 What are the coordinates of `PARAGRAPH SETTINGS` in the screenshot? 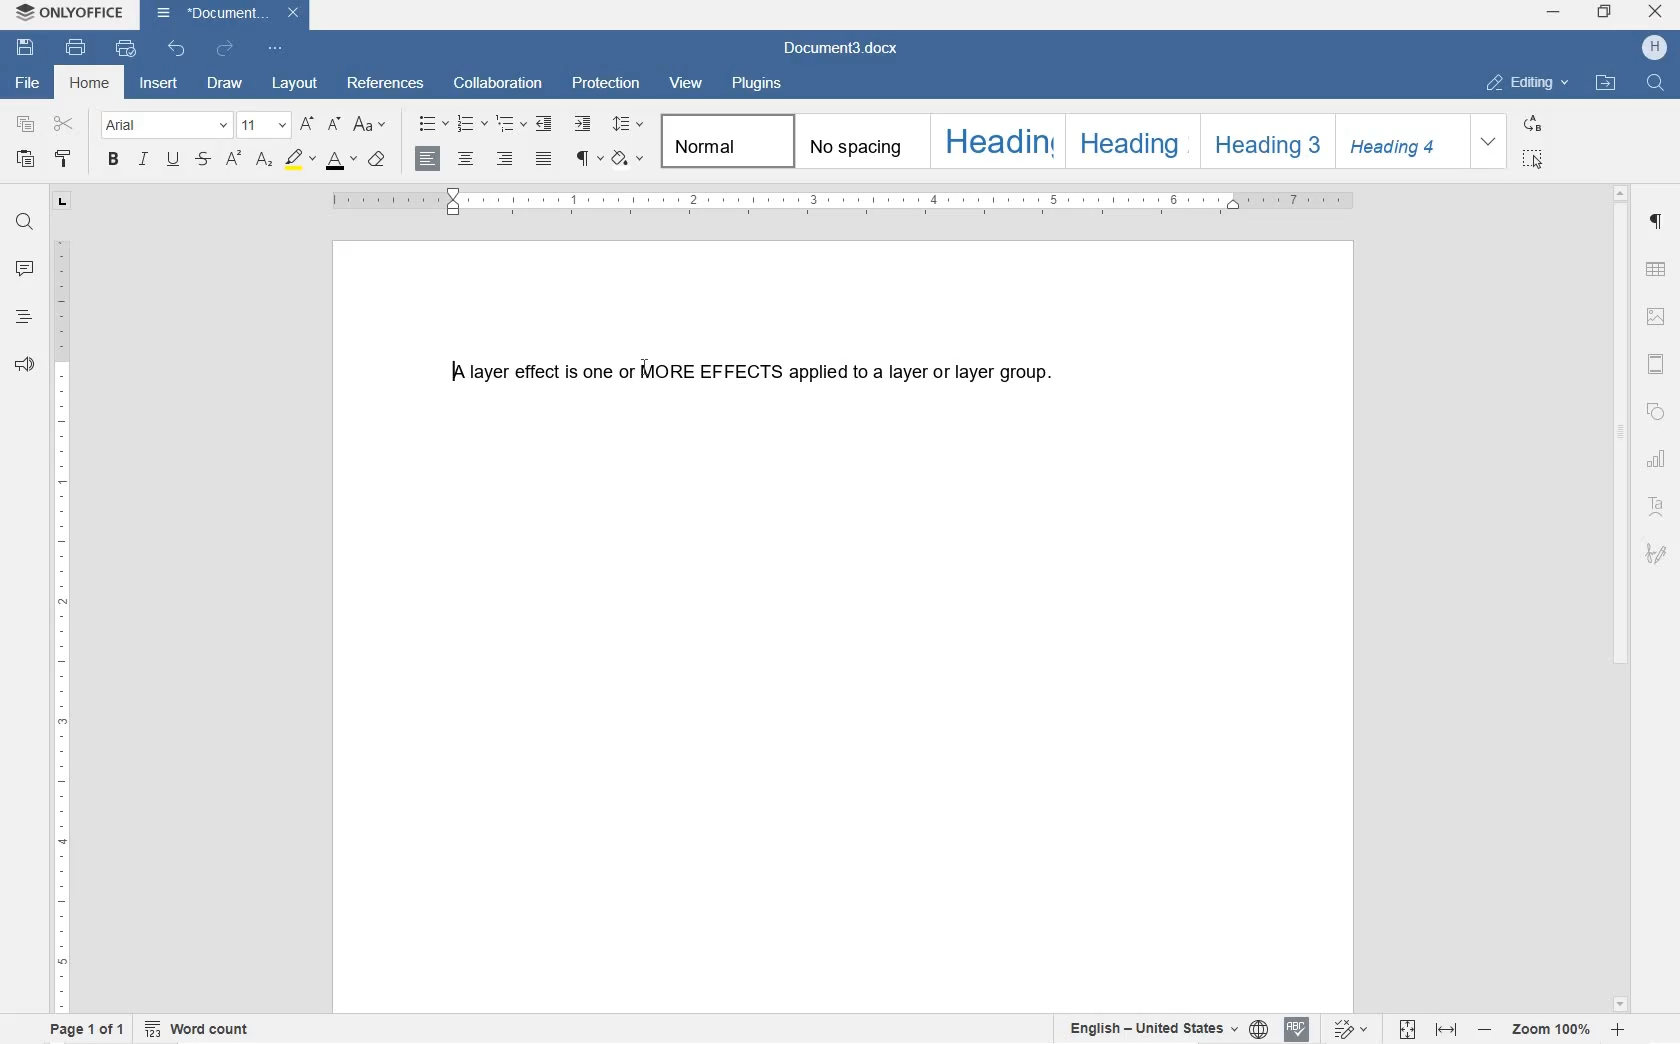 It's located at (1657, 226).